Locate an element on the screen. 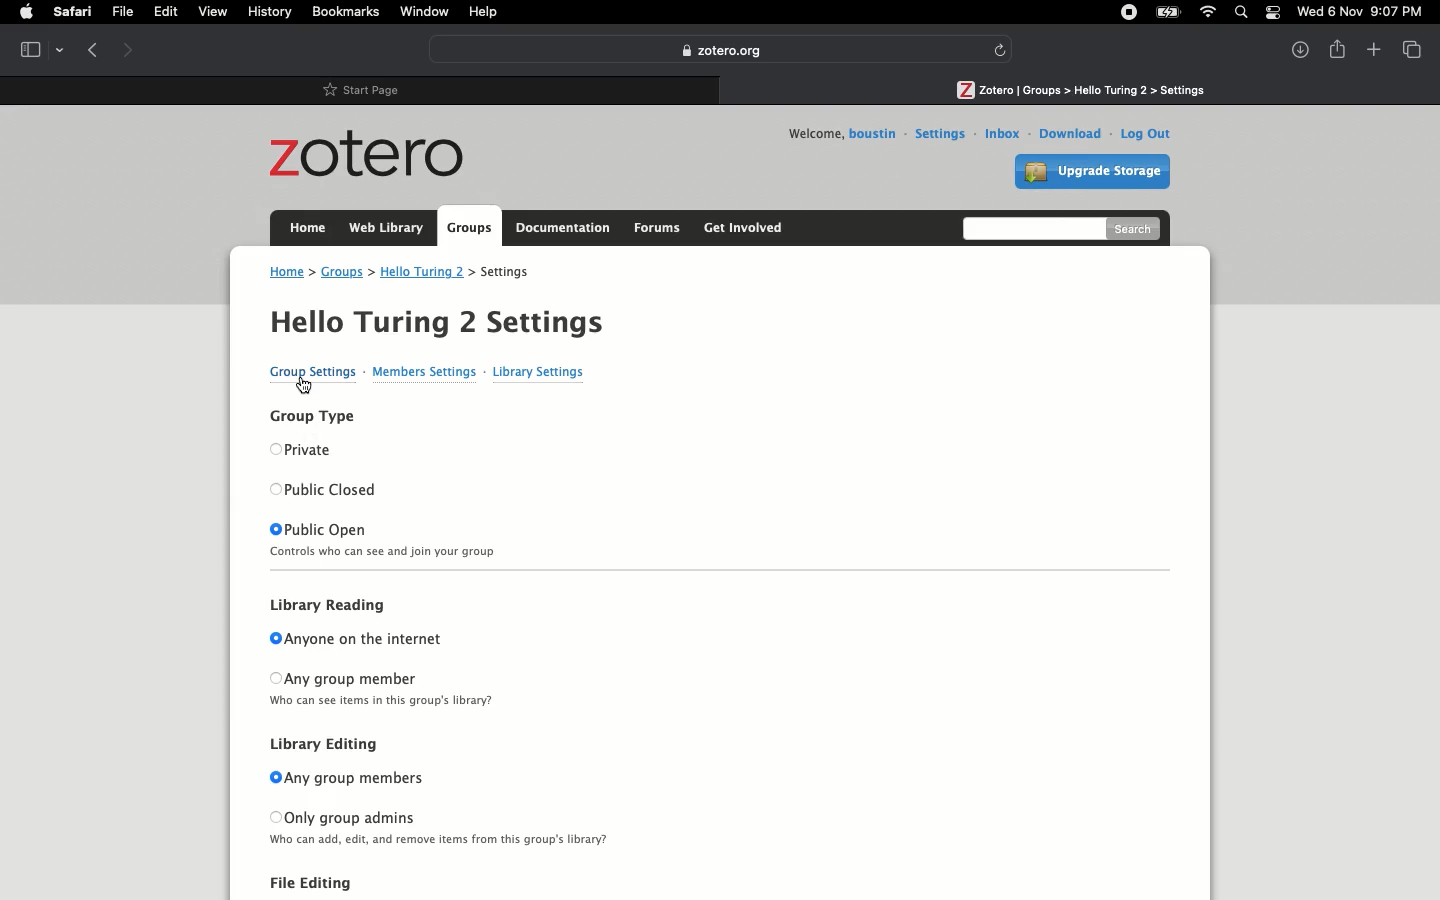  Charge is located at coordinates (1164, 12).